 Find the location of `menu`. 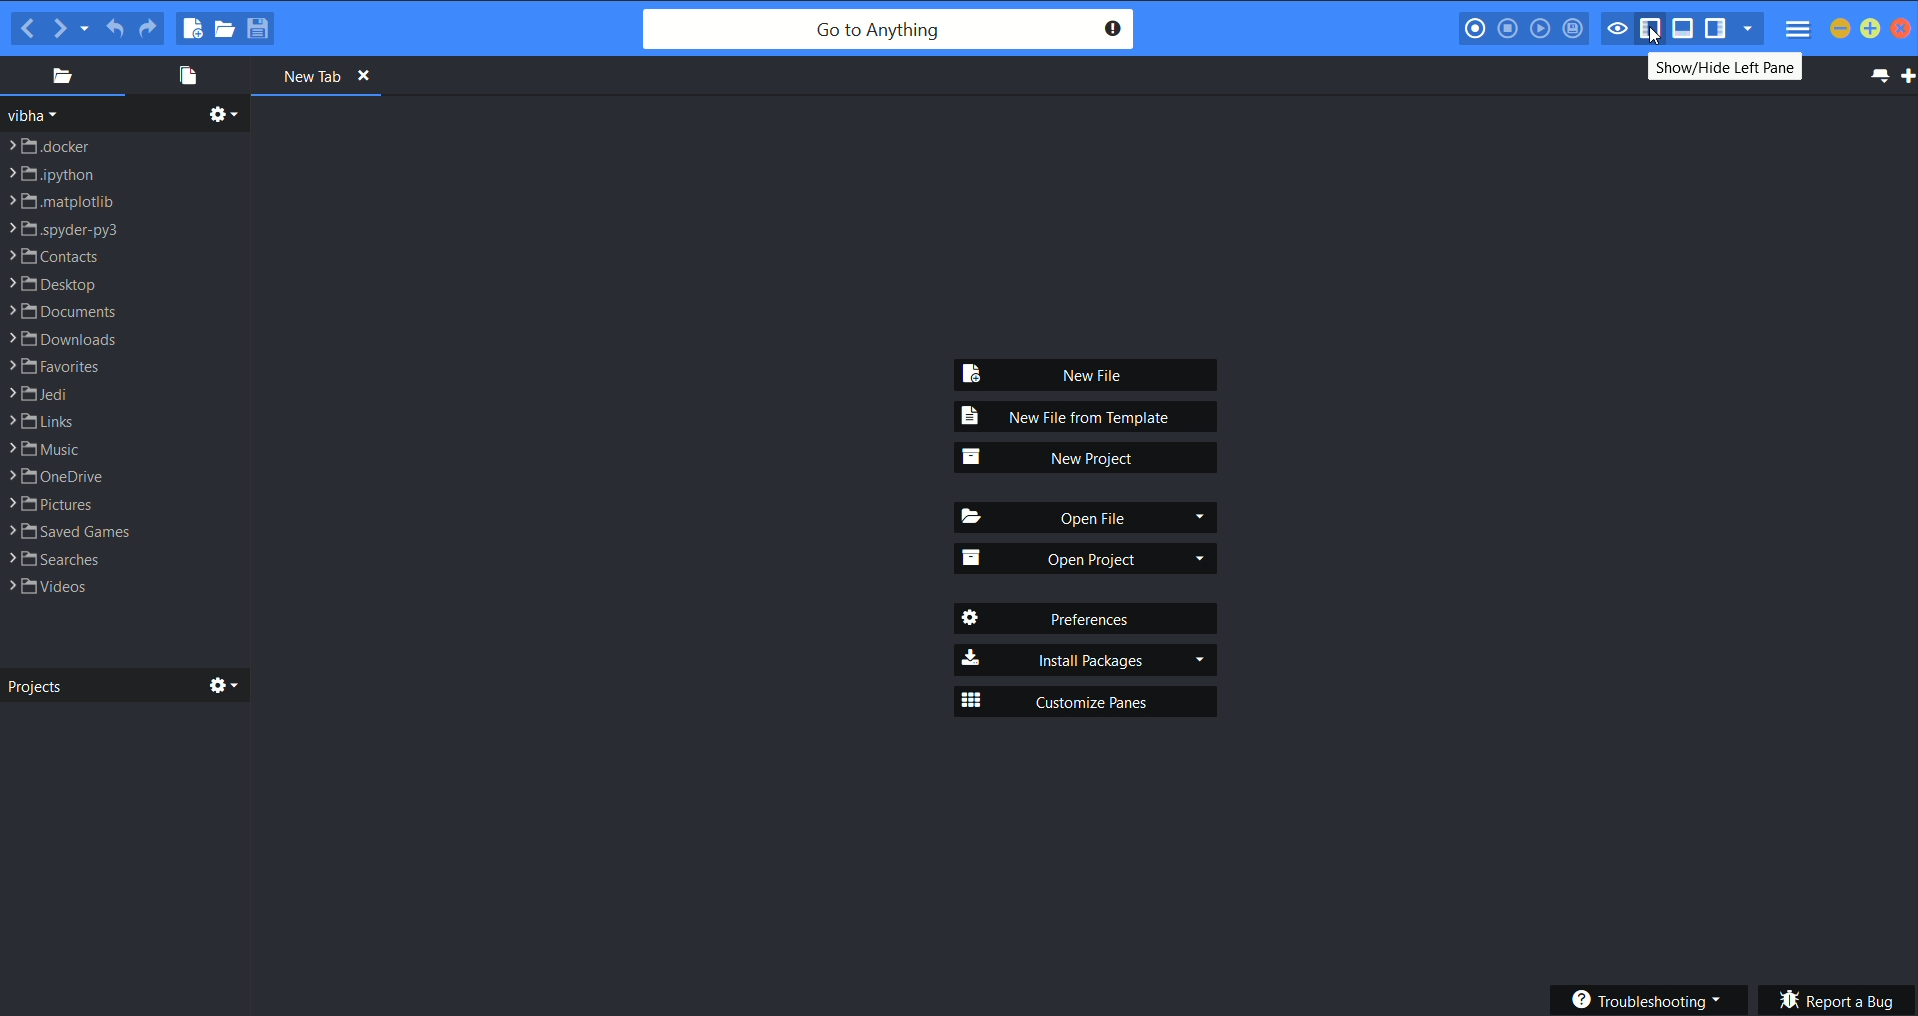

menu is located at coordinates (1799, 29).